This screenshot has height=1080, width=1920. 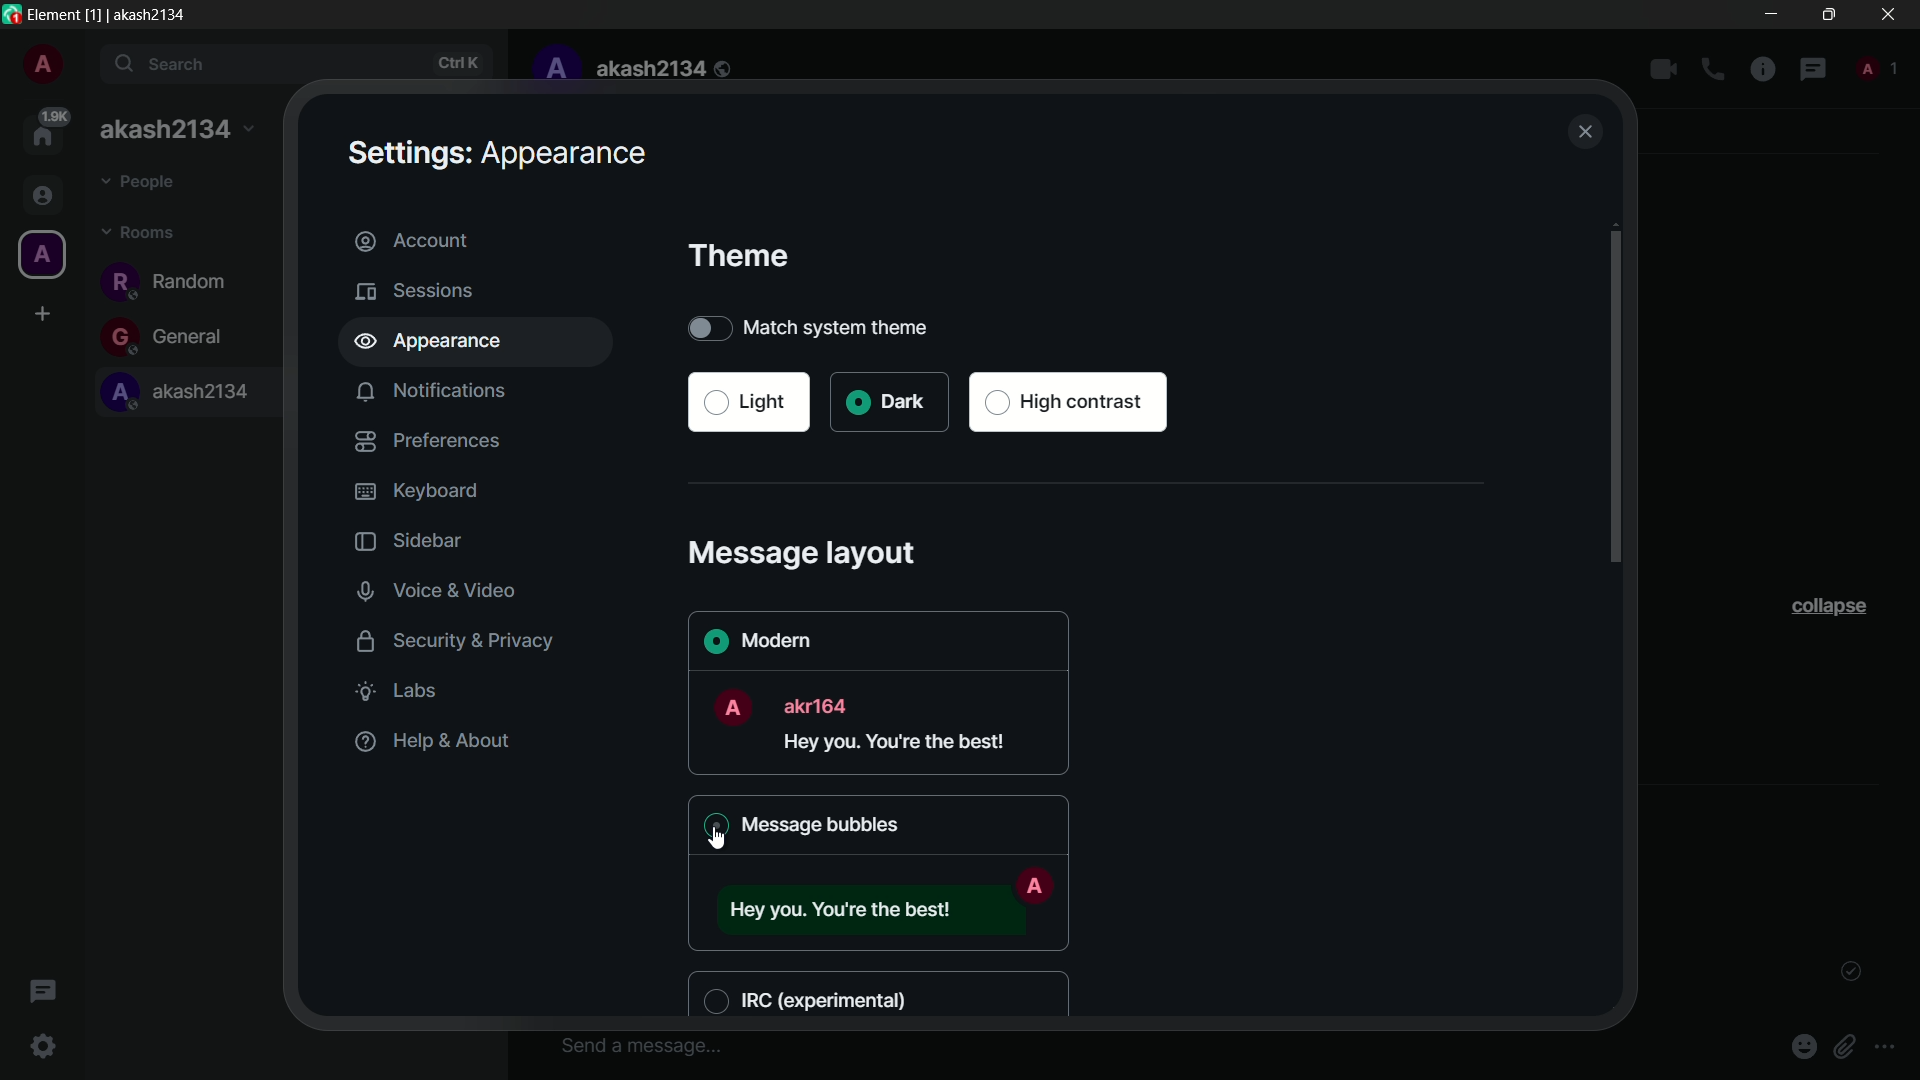 I want to click on room info, so click(x=1763, y=71).